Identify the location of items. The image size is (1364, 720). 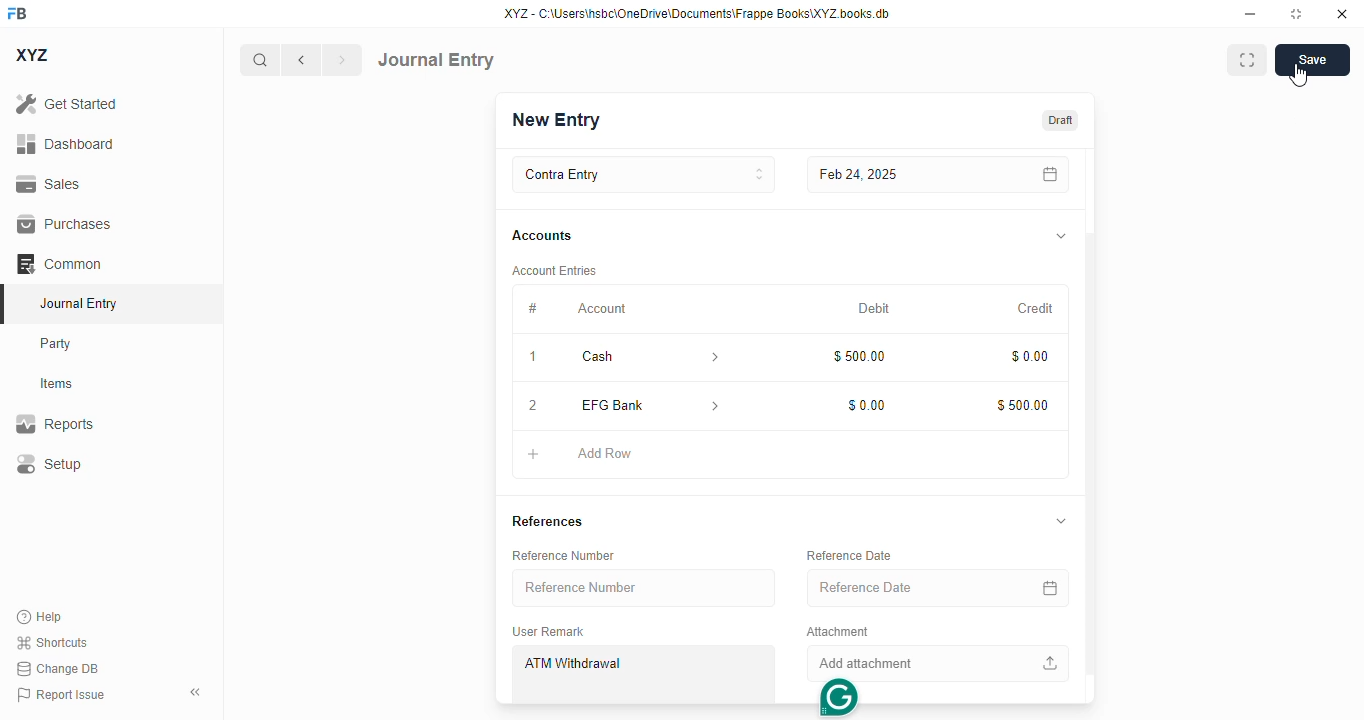
(57, 384).